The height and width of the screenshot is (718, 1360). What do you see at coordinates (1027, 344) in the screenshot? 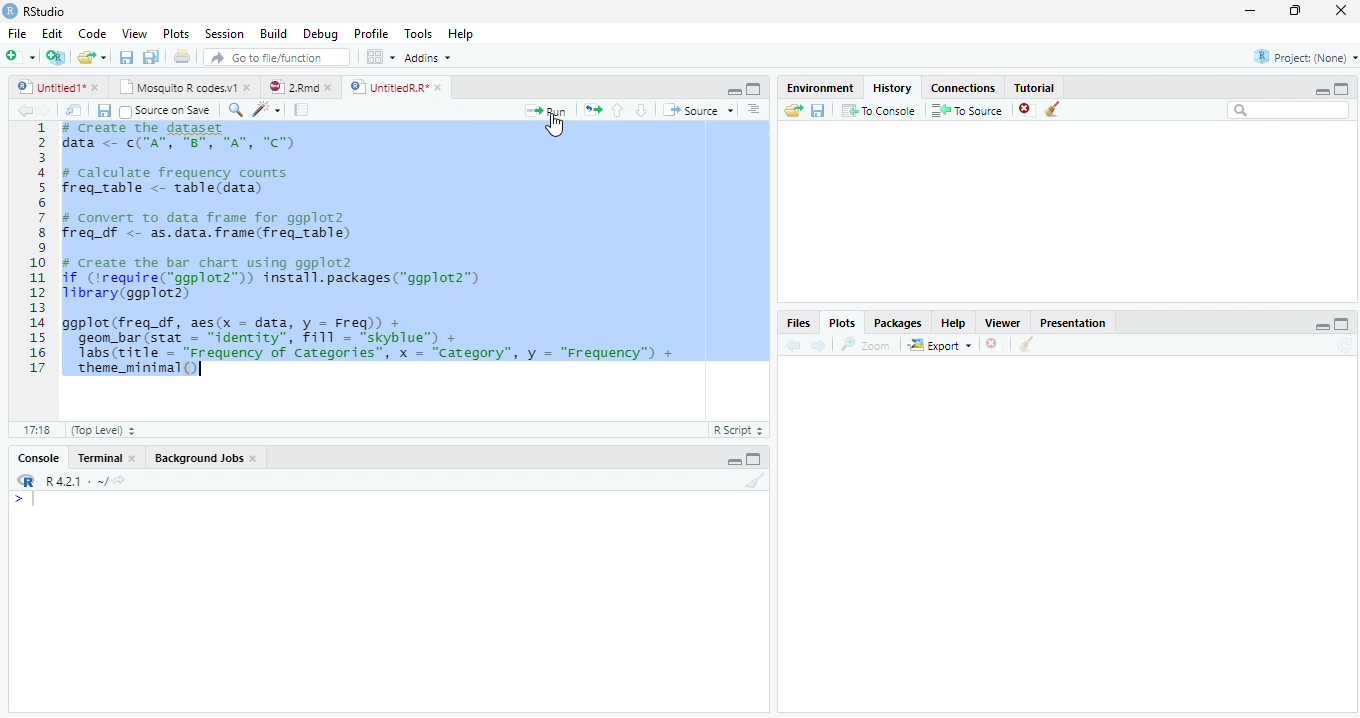
I see `Clear Console` at bounding box center [1027, 344].